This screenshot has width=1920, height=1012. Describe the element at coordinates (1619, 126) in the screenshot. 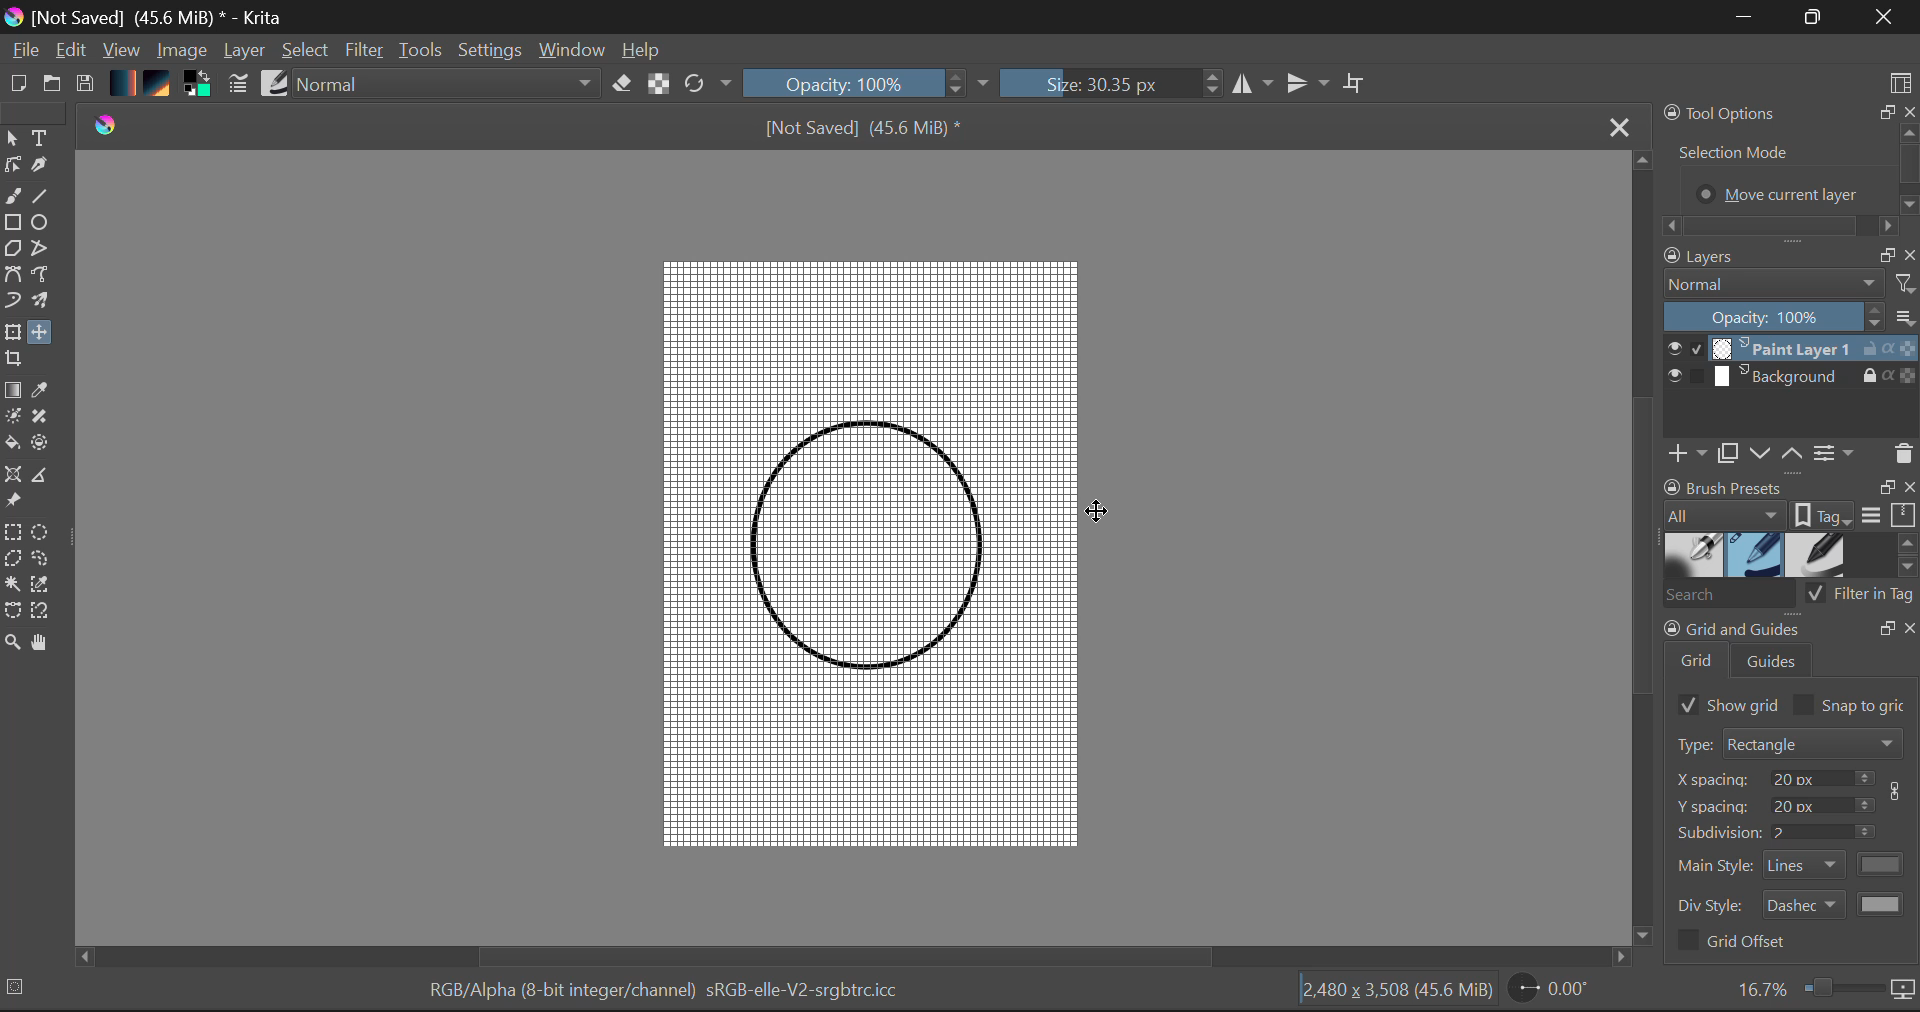

I see `Close` at that location.